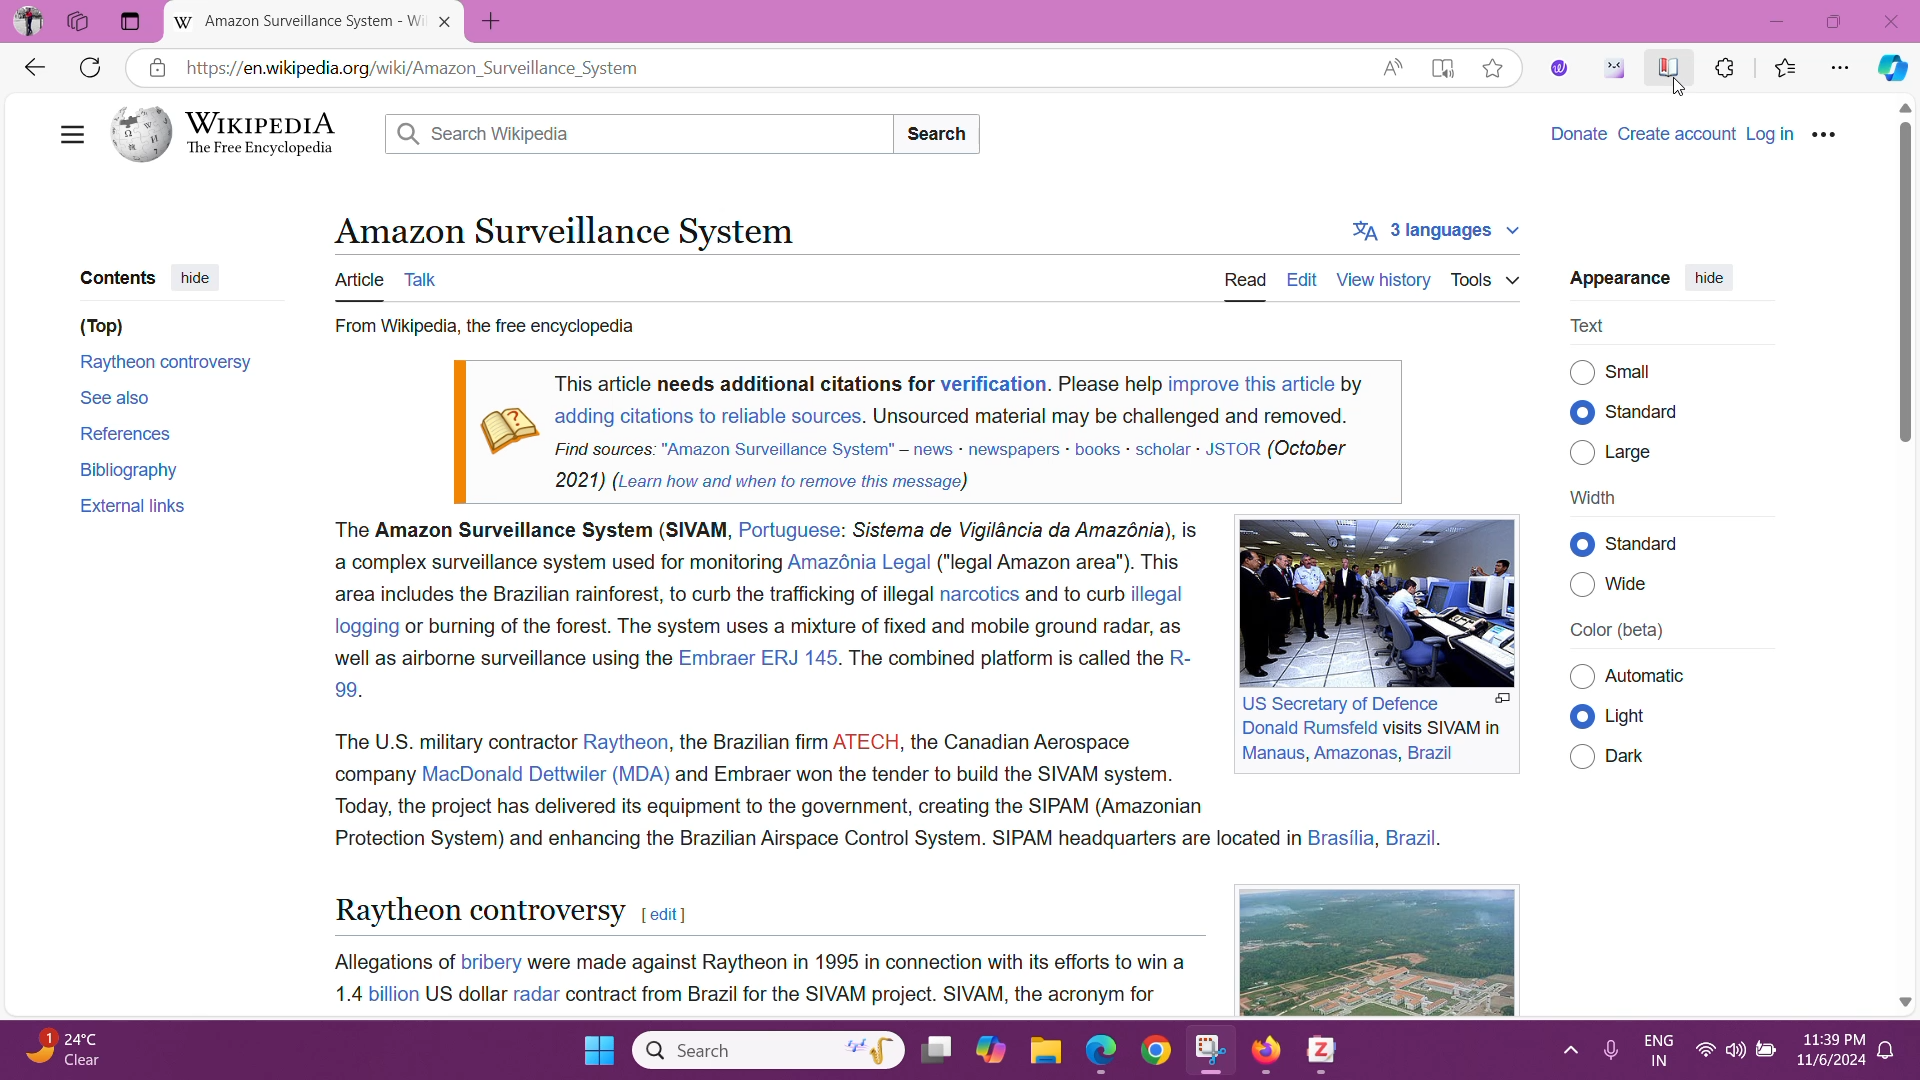  Describe the element at coordinates (235, 134) in the screenshot. I see `WIKIPEDIA
3 The Free Encyclopedia` at that location.